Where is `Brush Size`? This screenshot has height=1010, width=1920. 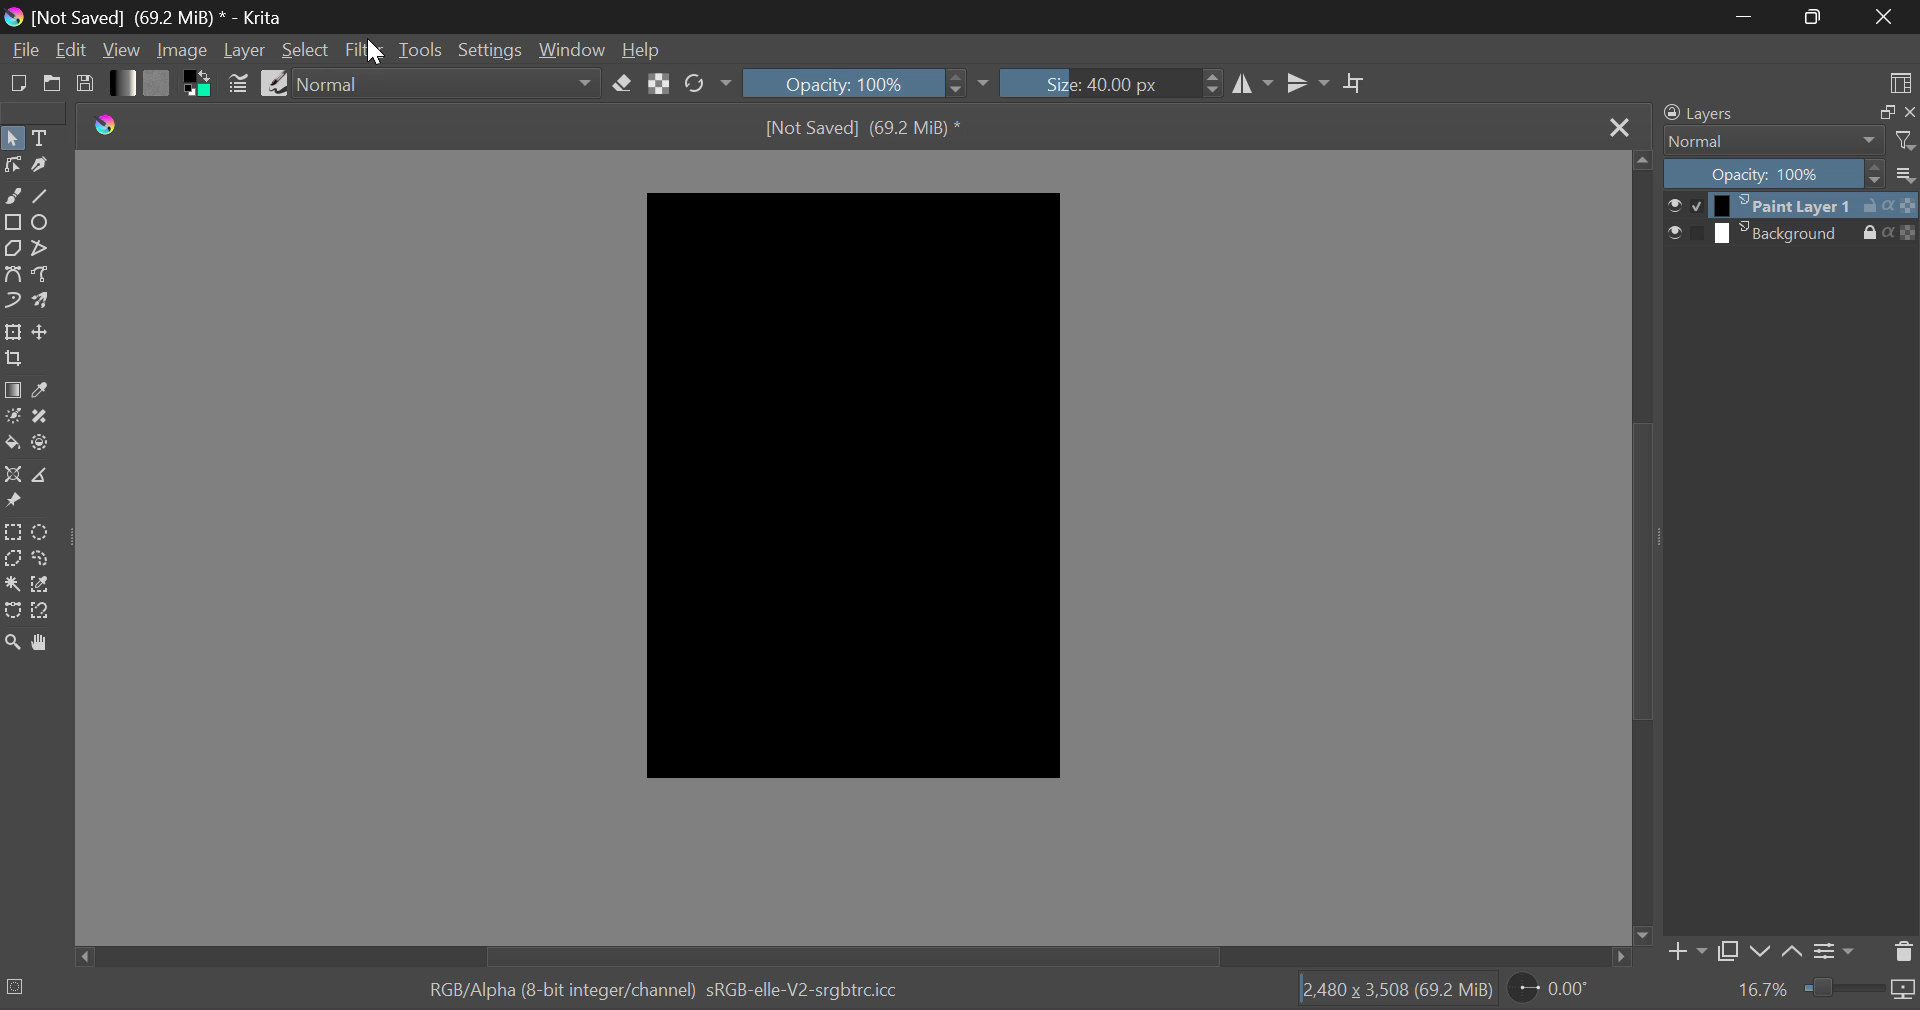 Brush Size is located at coordinates (1111, 82).